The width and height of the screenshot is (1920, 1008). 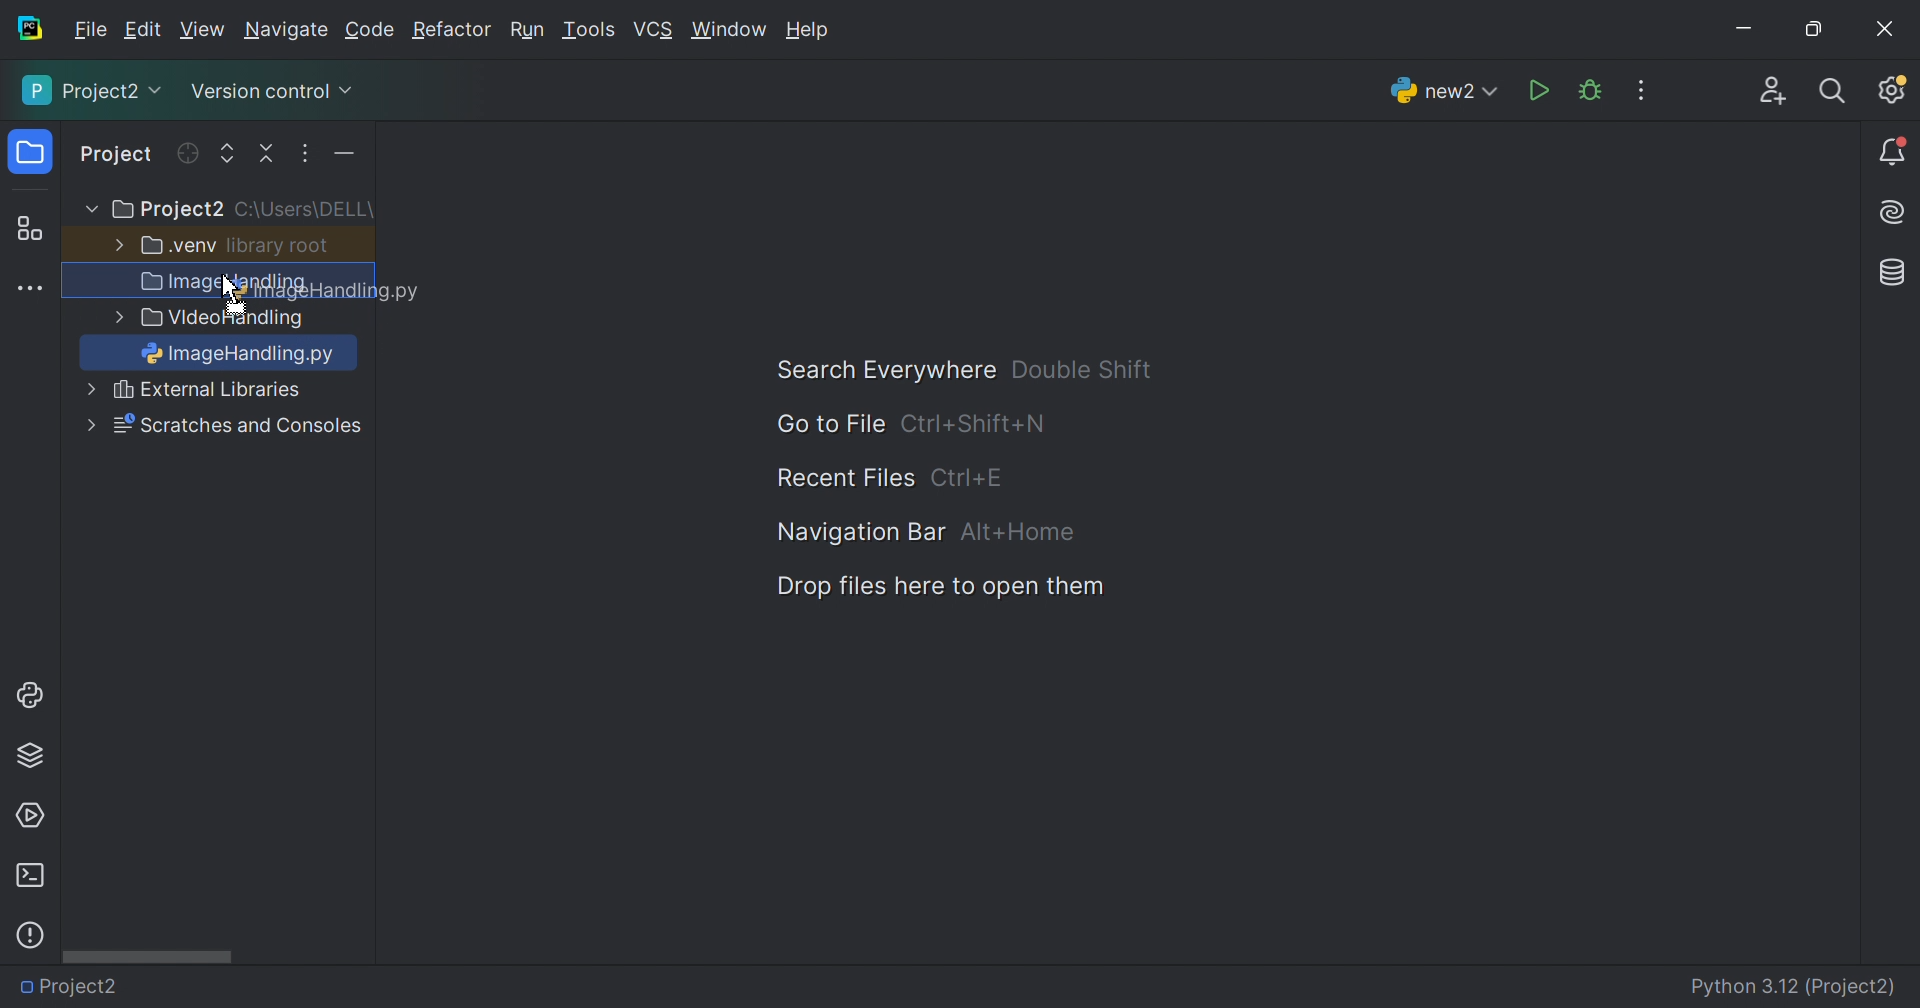 I want to click on Database, so click(x=1894, y=274).